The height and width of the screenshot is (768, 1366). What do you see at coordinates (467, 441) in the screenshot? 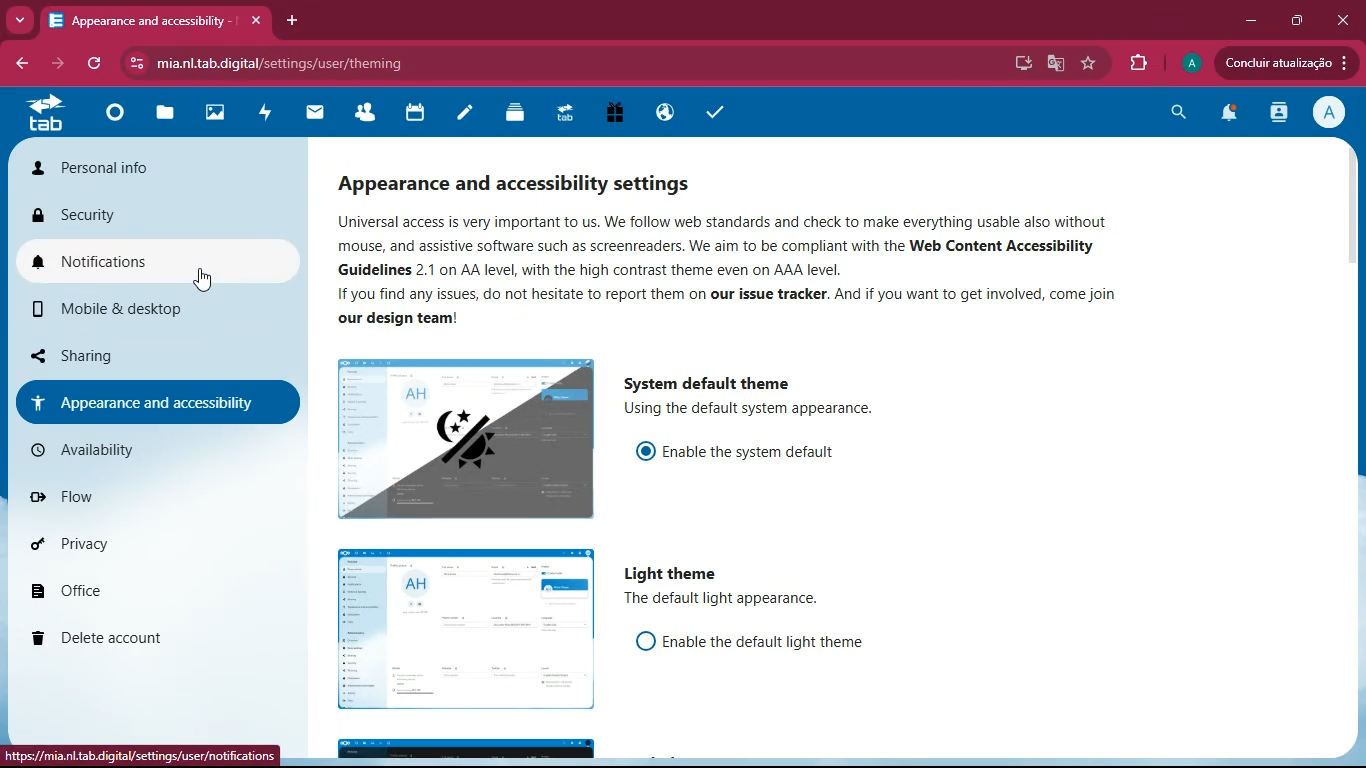
I see `image` at bounding box center [467, 441].